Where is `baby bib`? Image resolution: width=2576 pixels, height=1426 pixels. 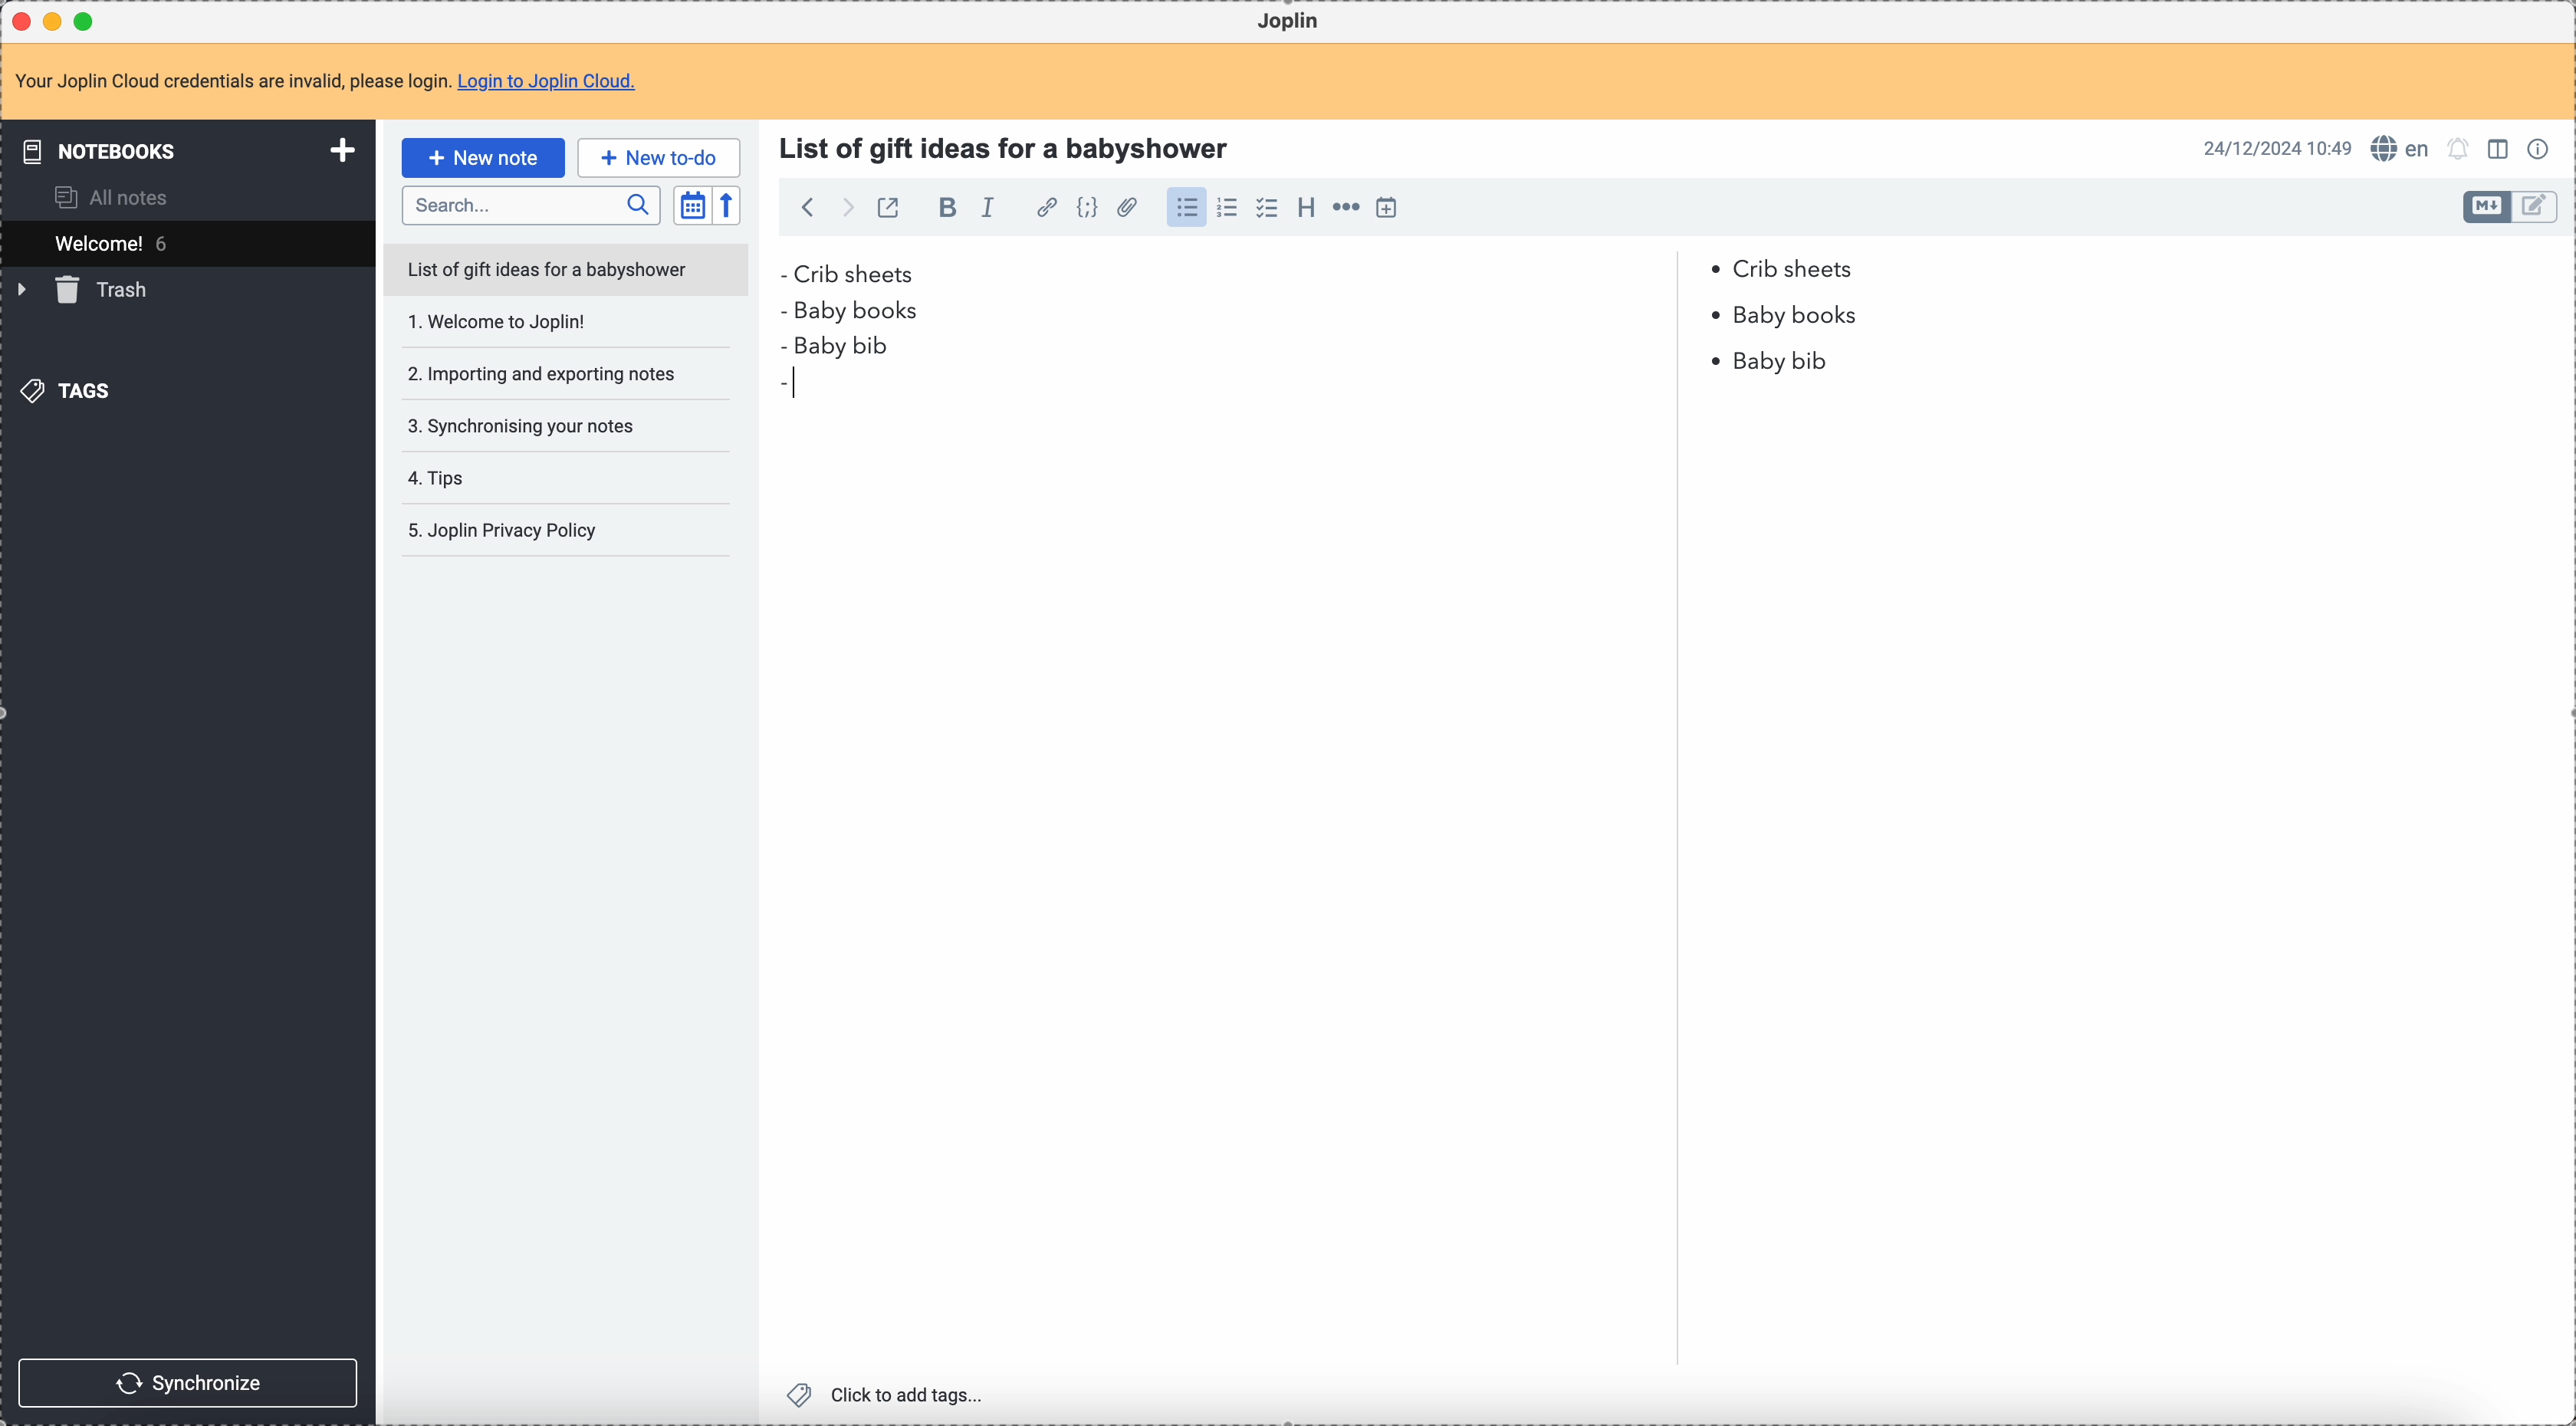
baby bib is located at coordinates (1306, 357).